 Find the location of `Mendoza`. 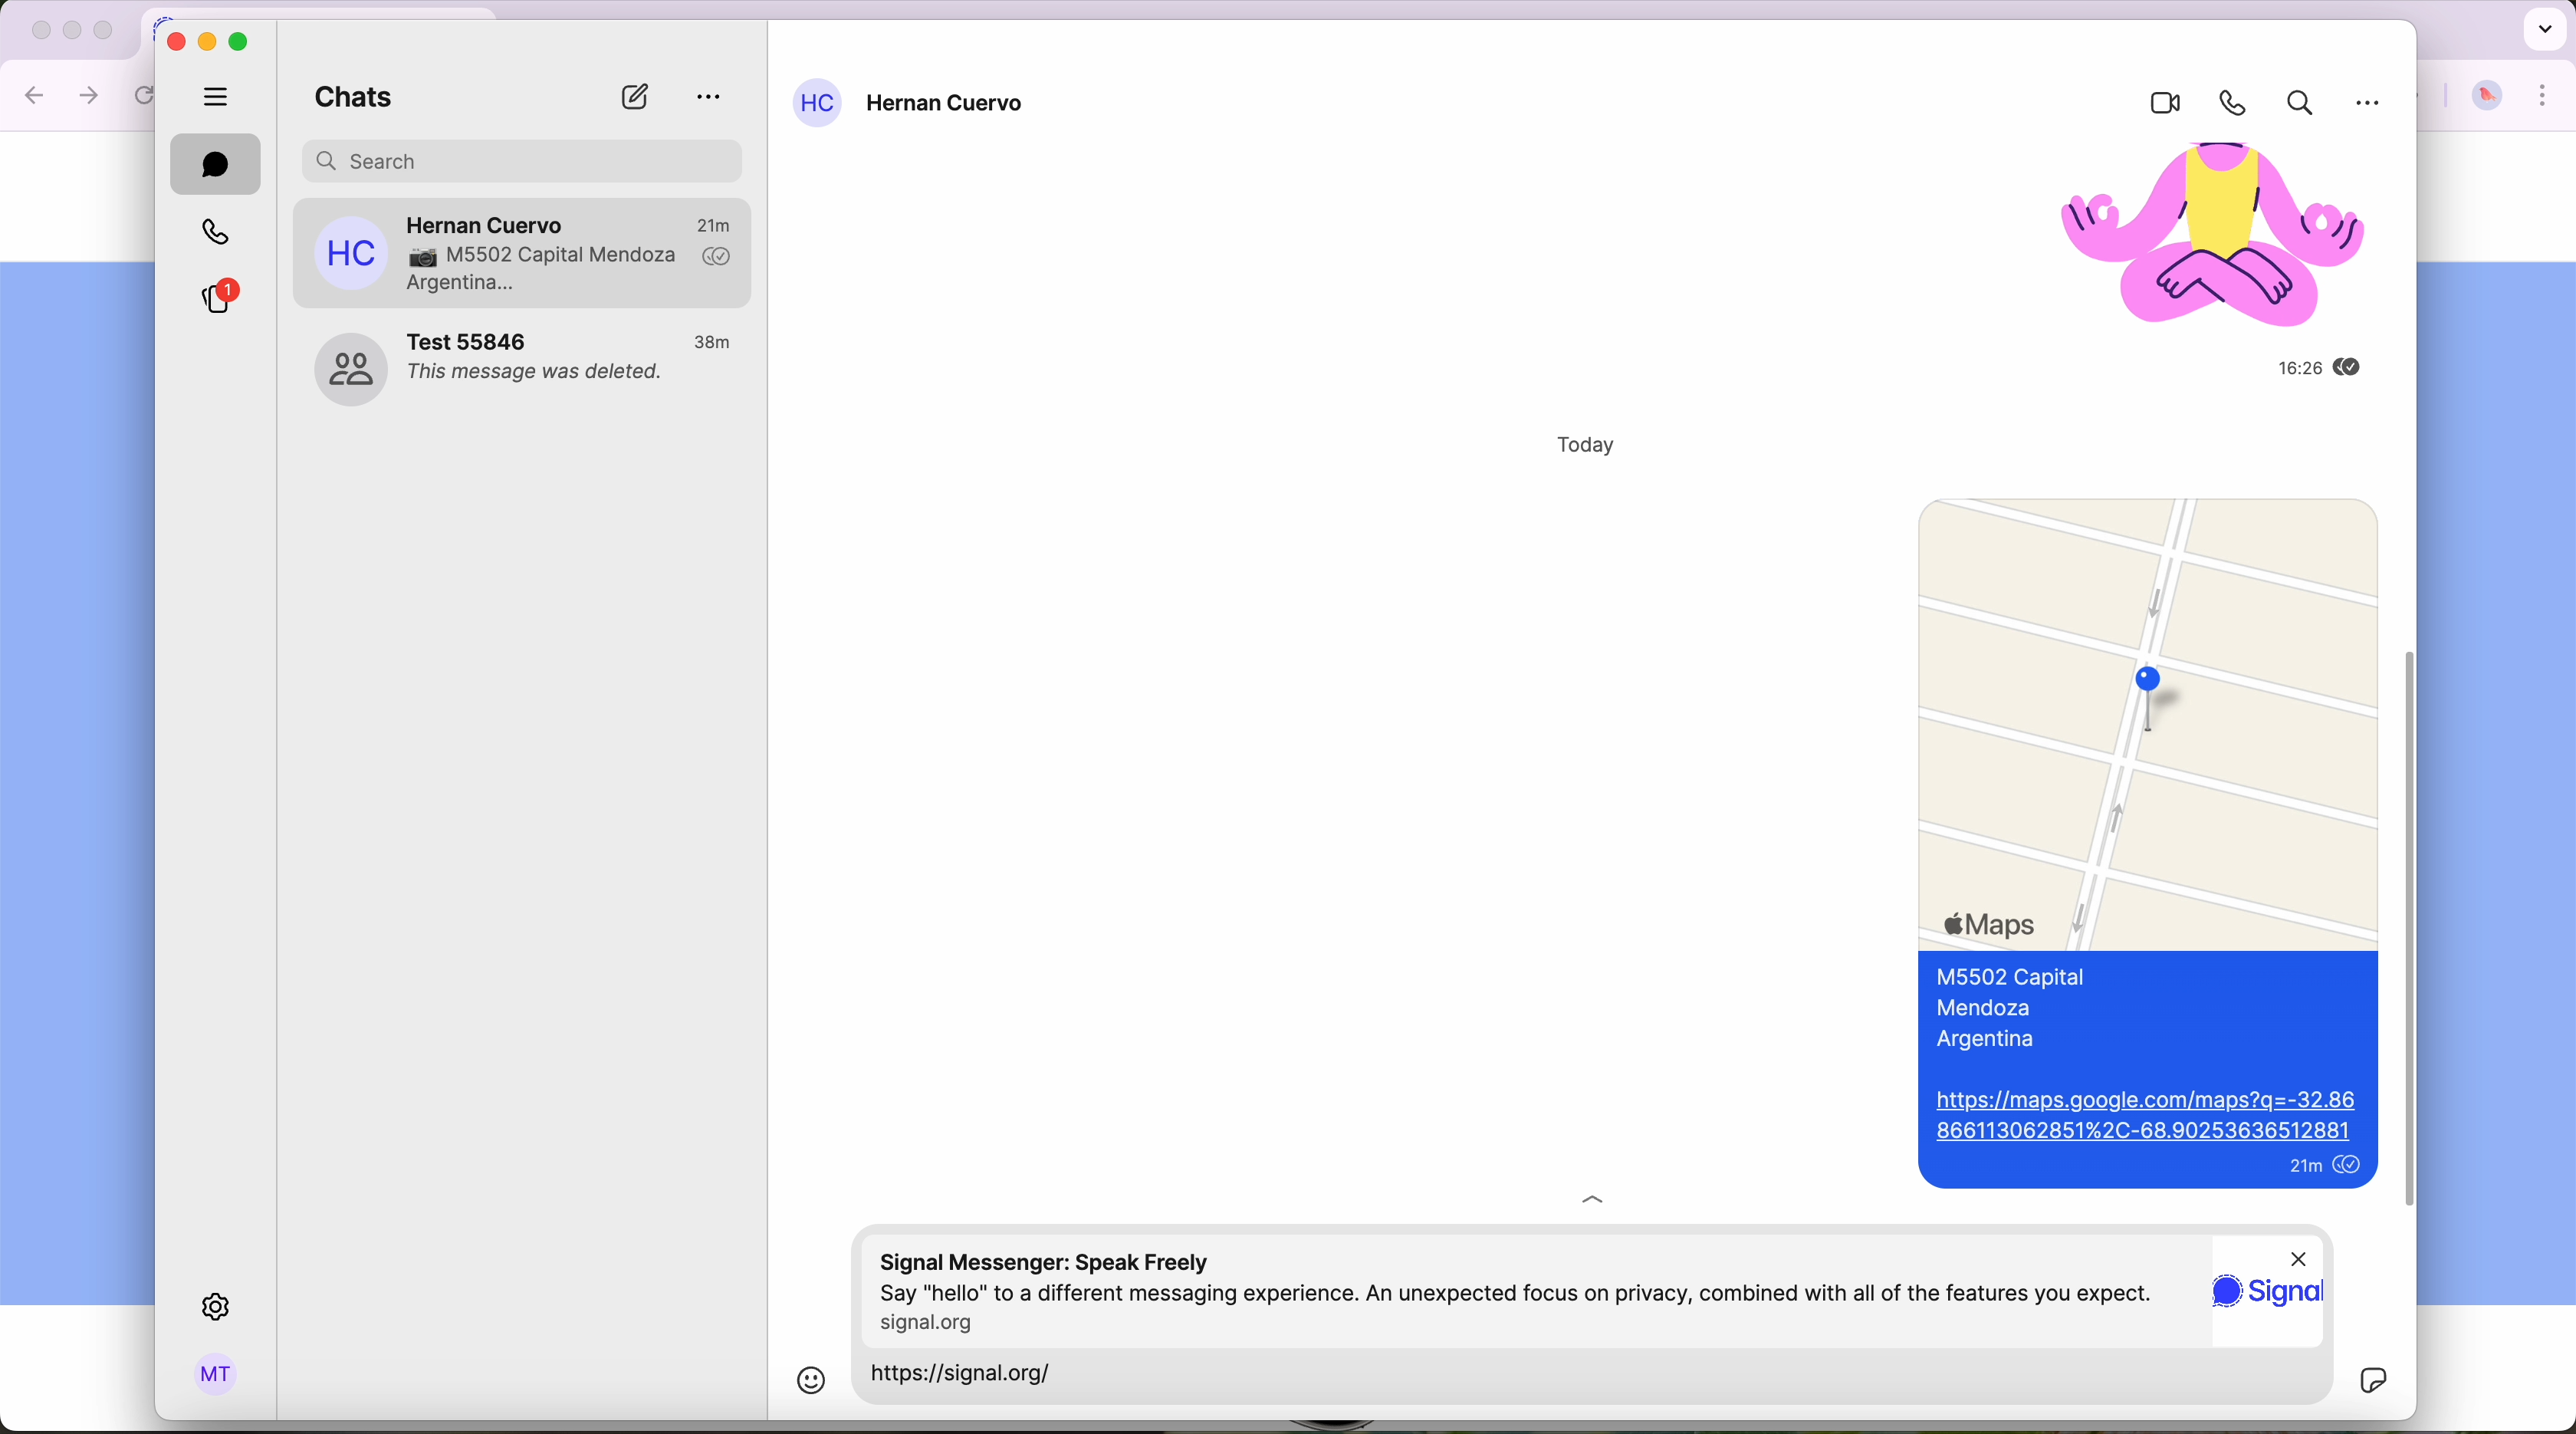

Mendoza is located at coordinates (1986, 1008).